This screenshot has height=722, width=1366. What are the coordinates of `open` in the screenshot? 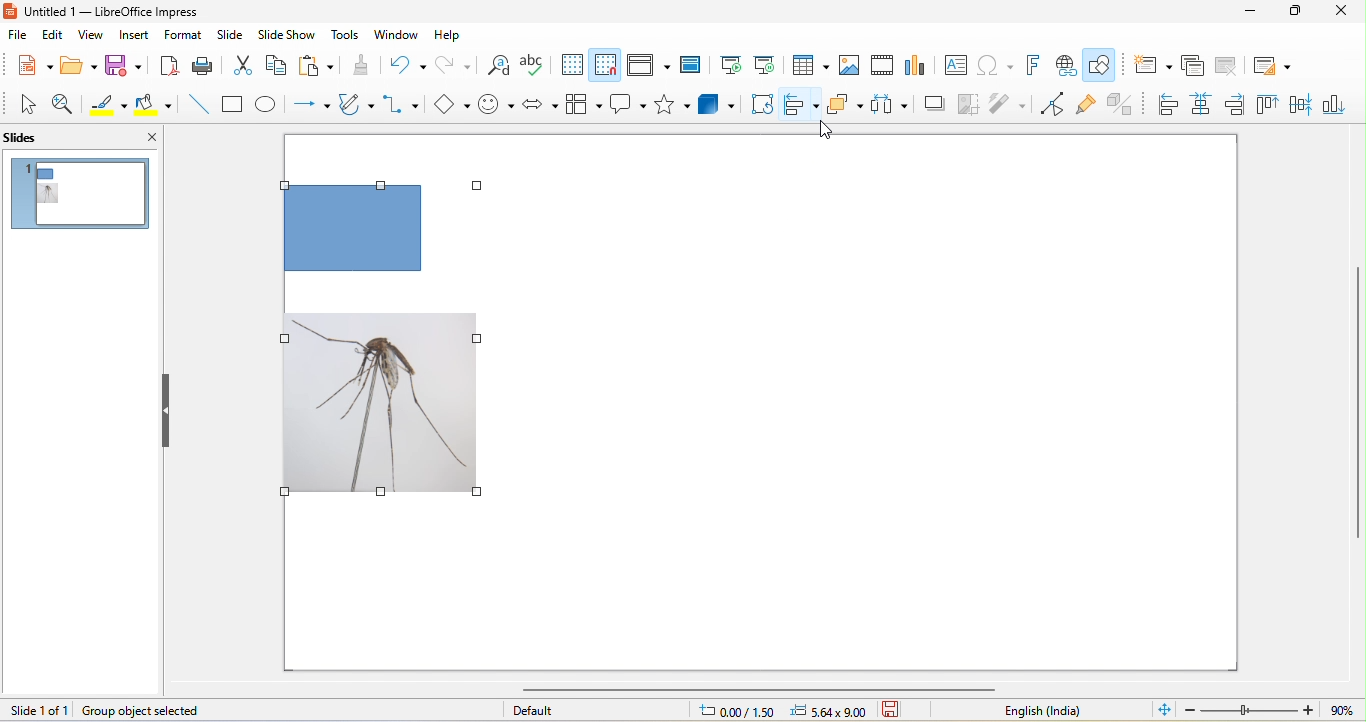 It's located at (79, 66).